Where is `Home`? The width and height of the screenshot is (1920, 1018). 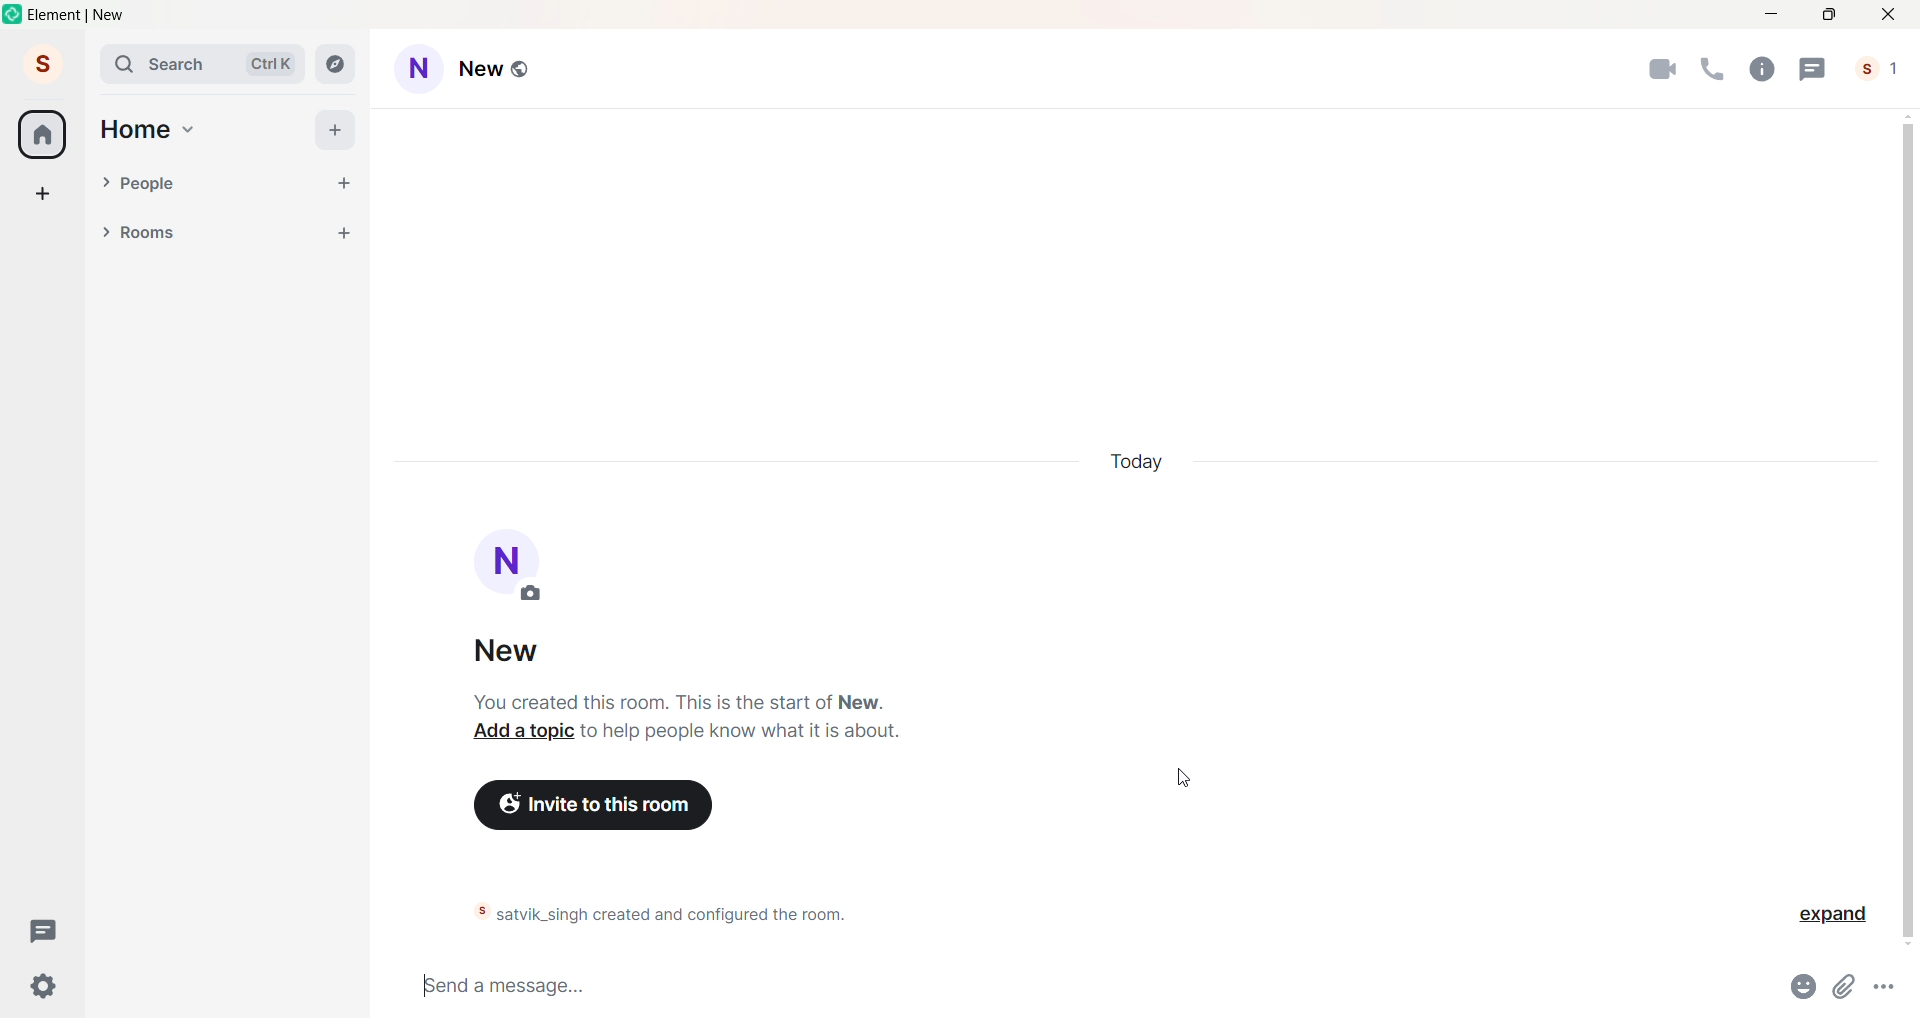
Home is located at coordinates (42, 134).